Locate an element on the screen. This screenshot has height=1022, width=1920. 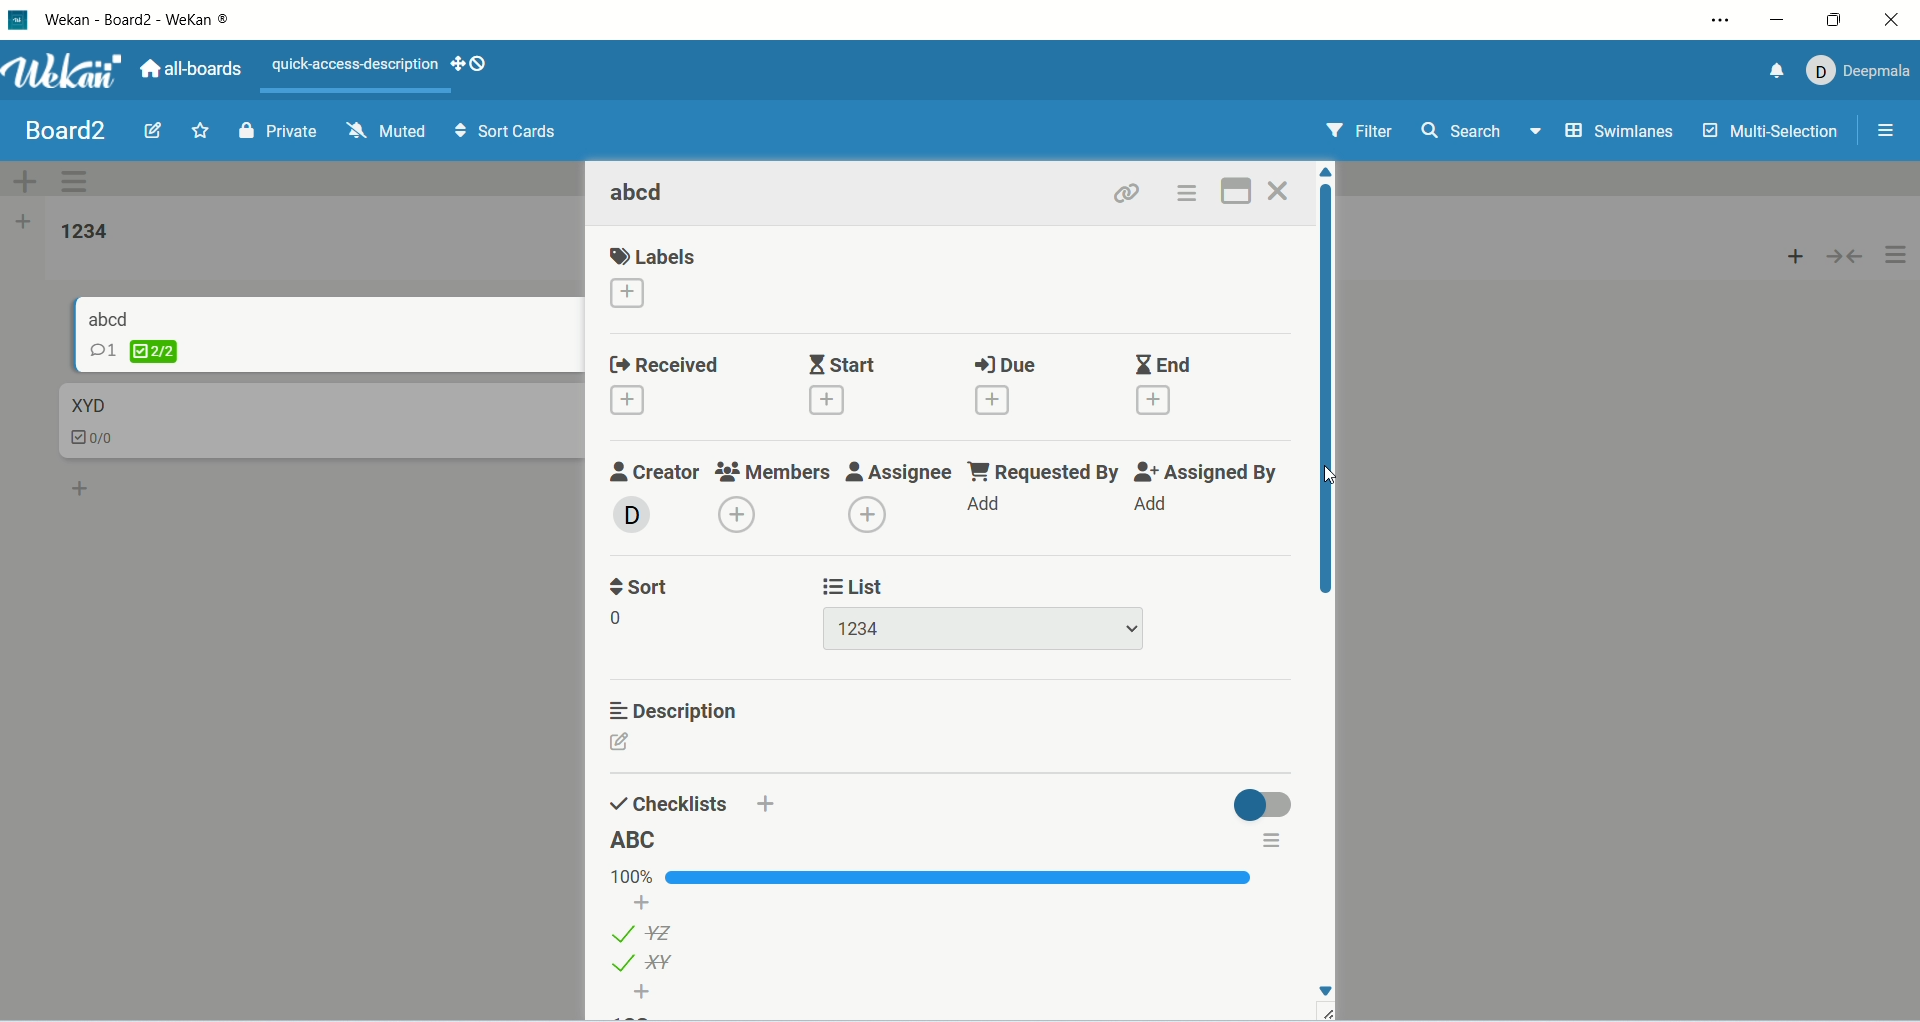
add is located at coordinates (640, 994).